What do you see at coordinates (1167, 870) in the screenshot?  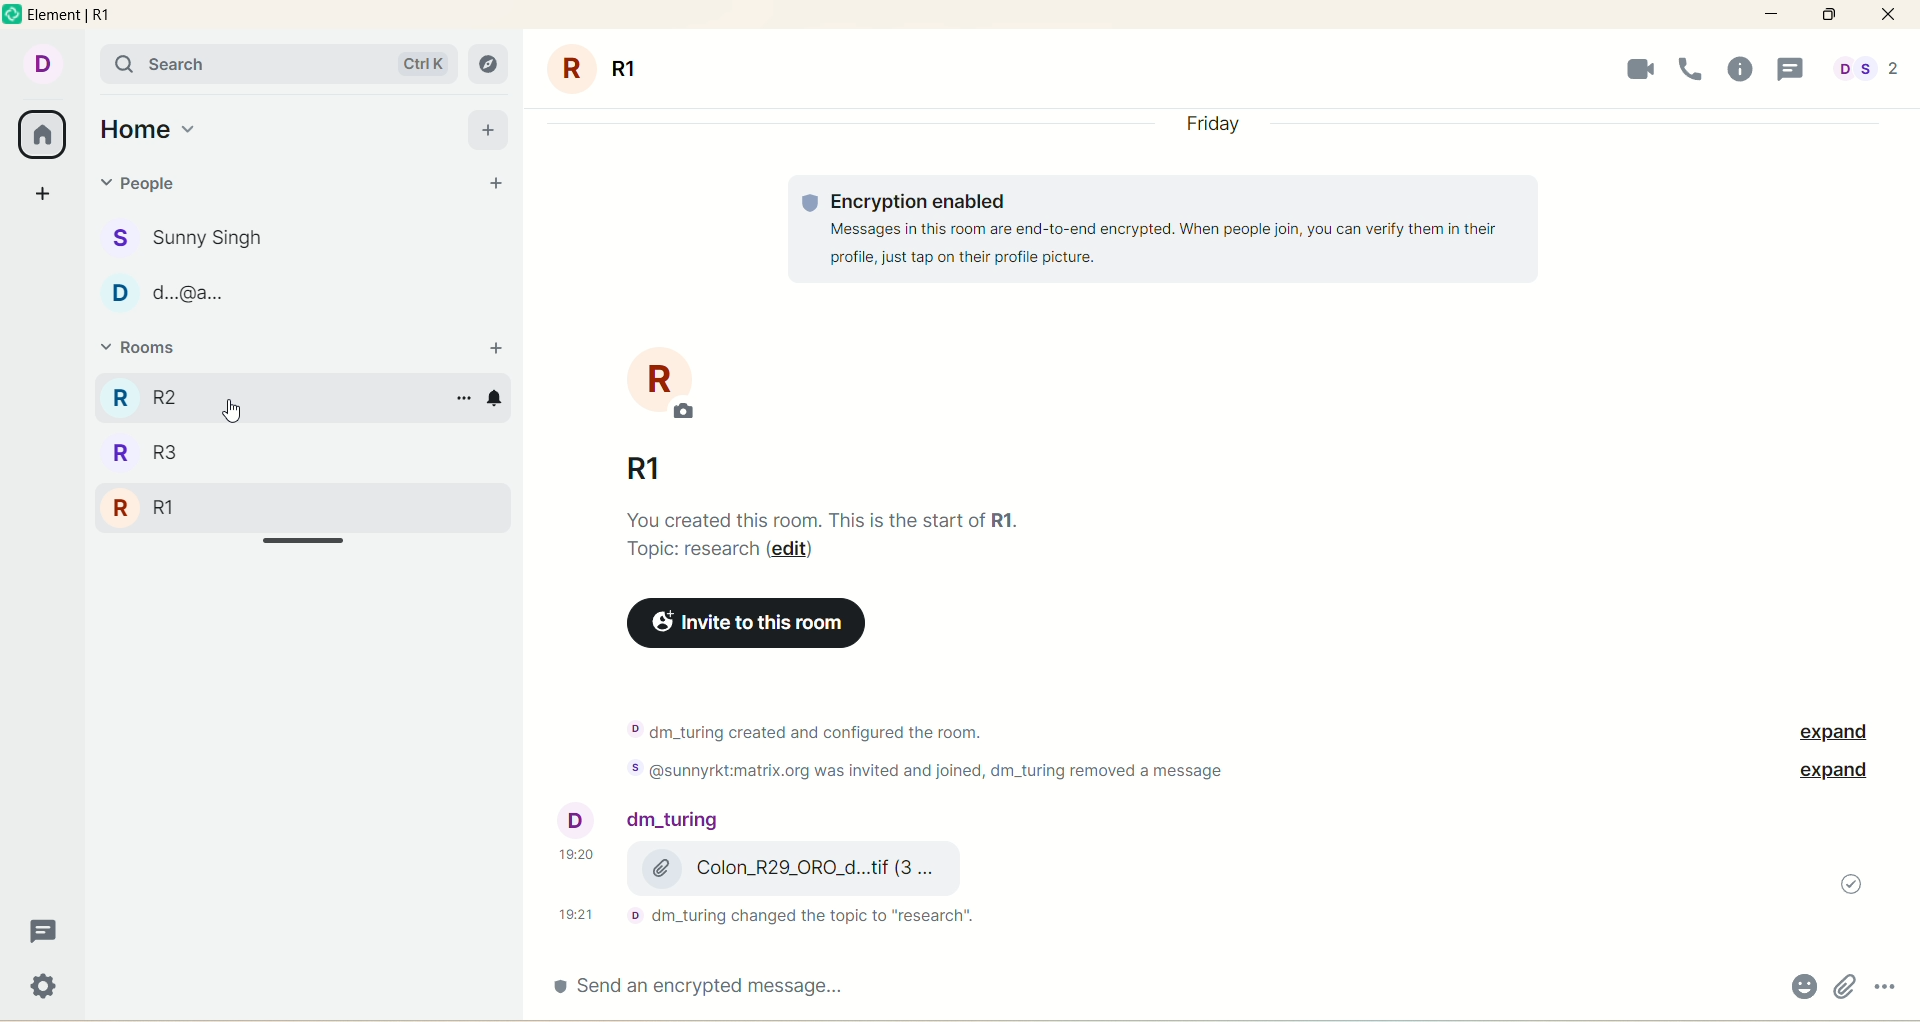 I see `image` at bounding box center [1167, 870].